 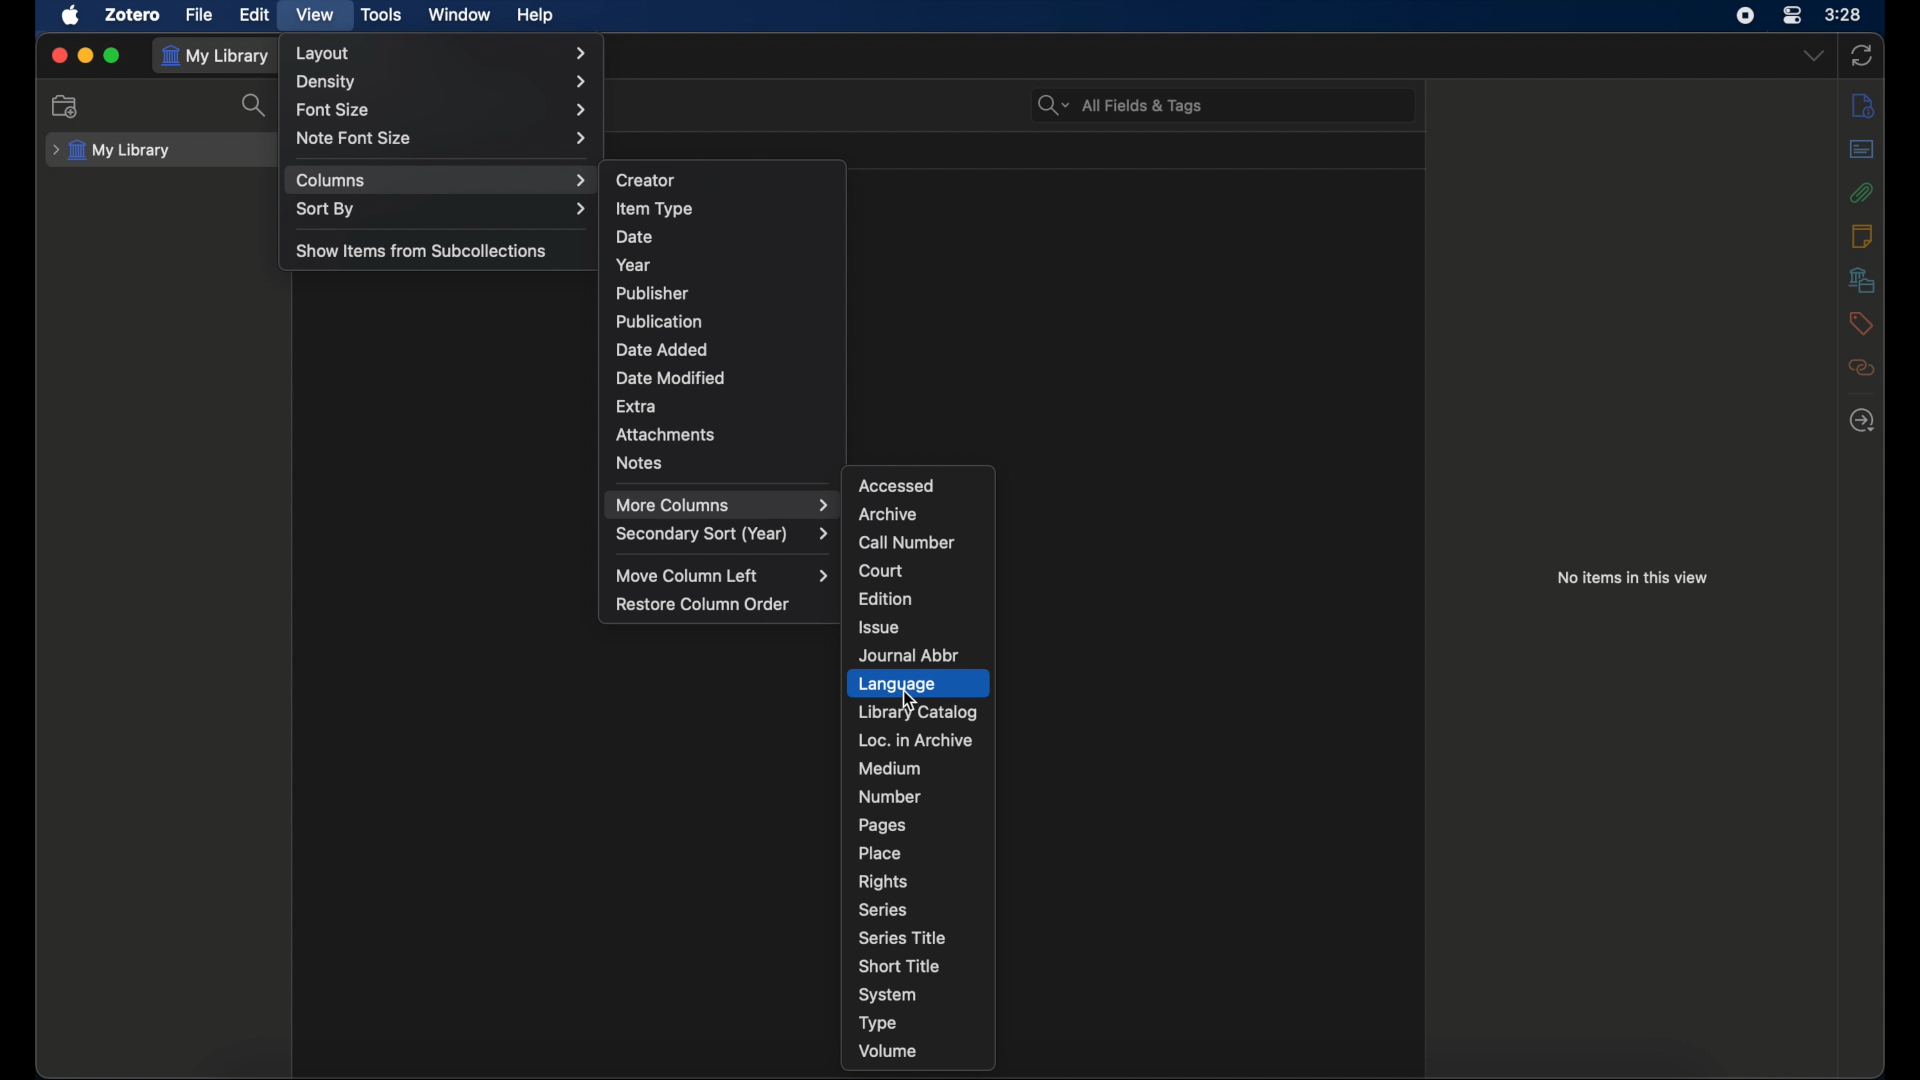 What do you see at coordinates (898, 485) in the screenshot?
I see `accessed` at bounding box center [898, 485].